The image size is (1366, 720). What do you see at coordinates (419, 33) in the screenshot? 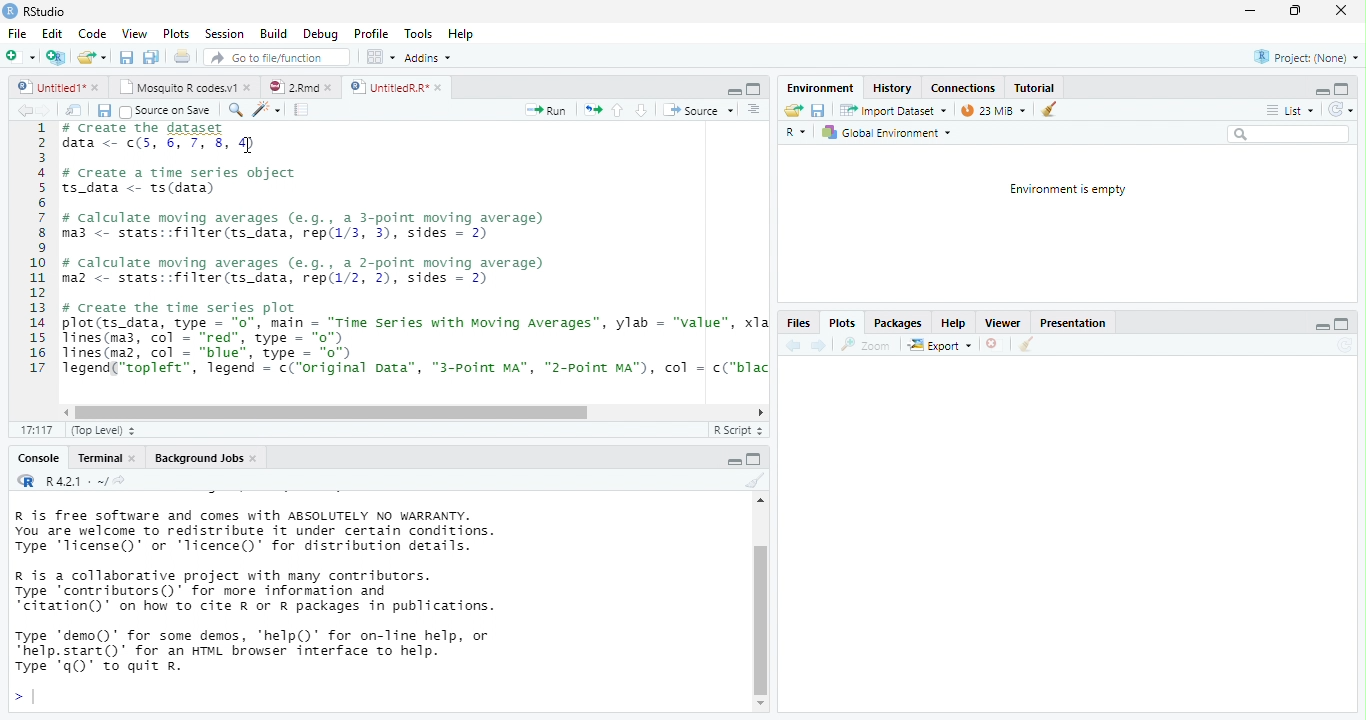
I see `Tools` at bounding box center [419, 33].